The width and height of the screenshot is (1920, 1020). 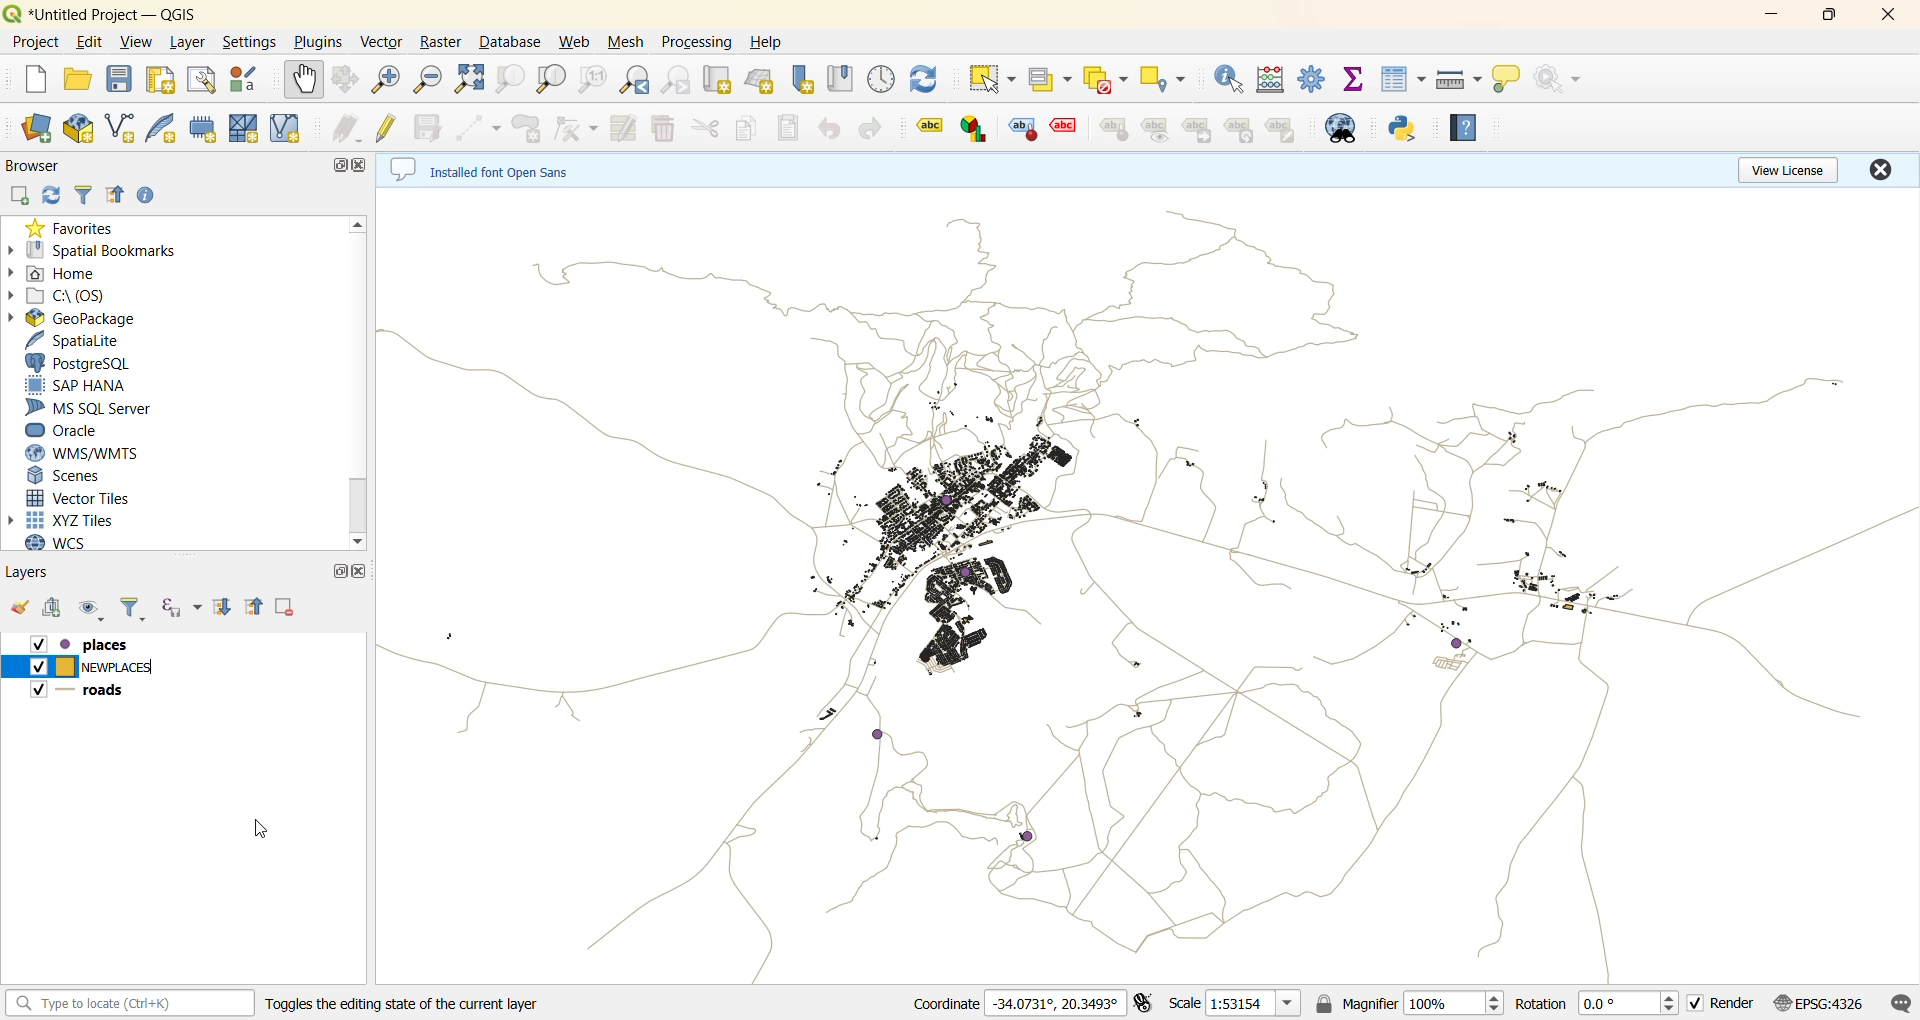 I want to click on toggle edits, so click(x=390, y=127).